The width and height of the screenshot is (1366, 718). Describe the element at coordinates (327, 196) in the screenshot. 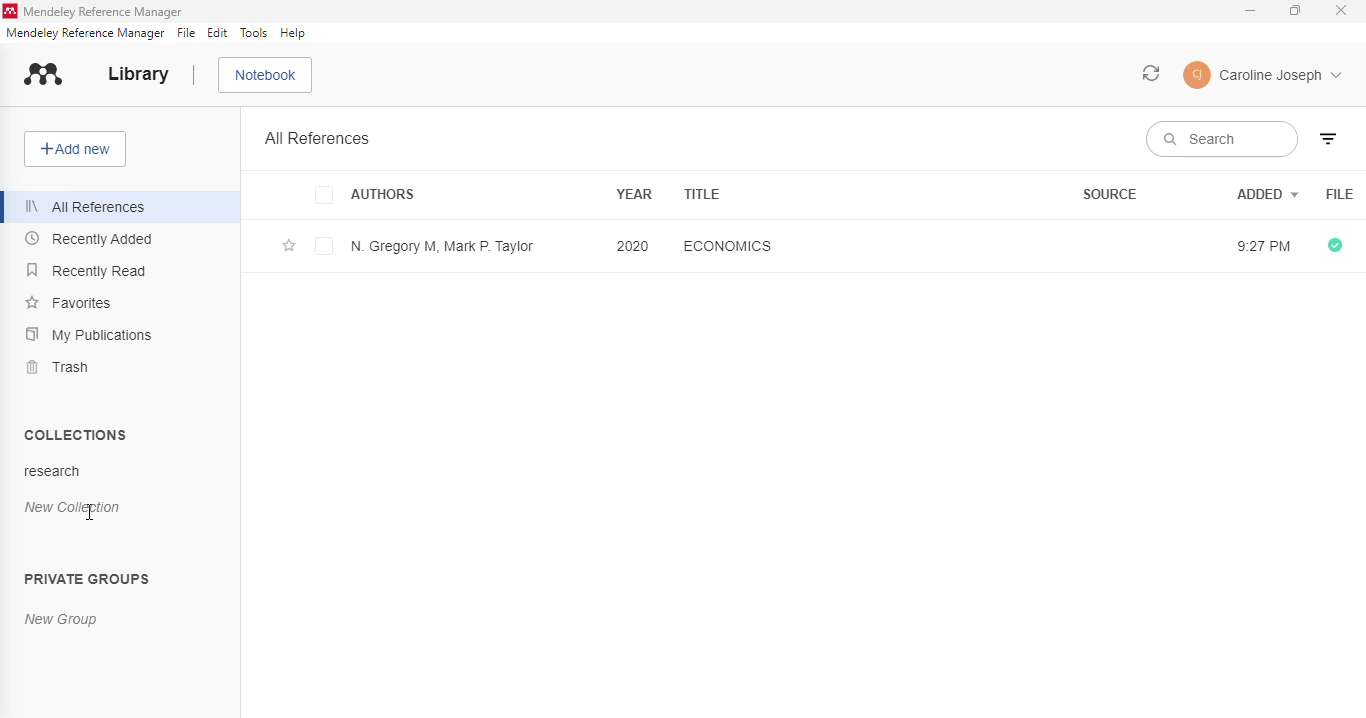

I see `checkbox` at that location.